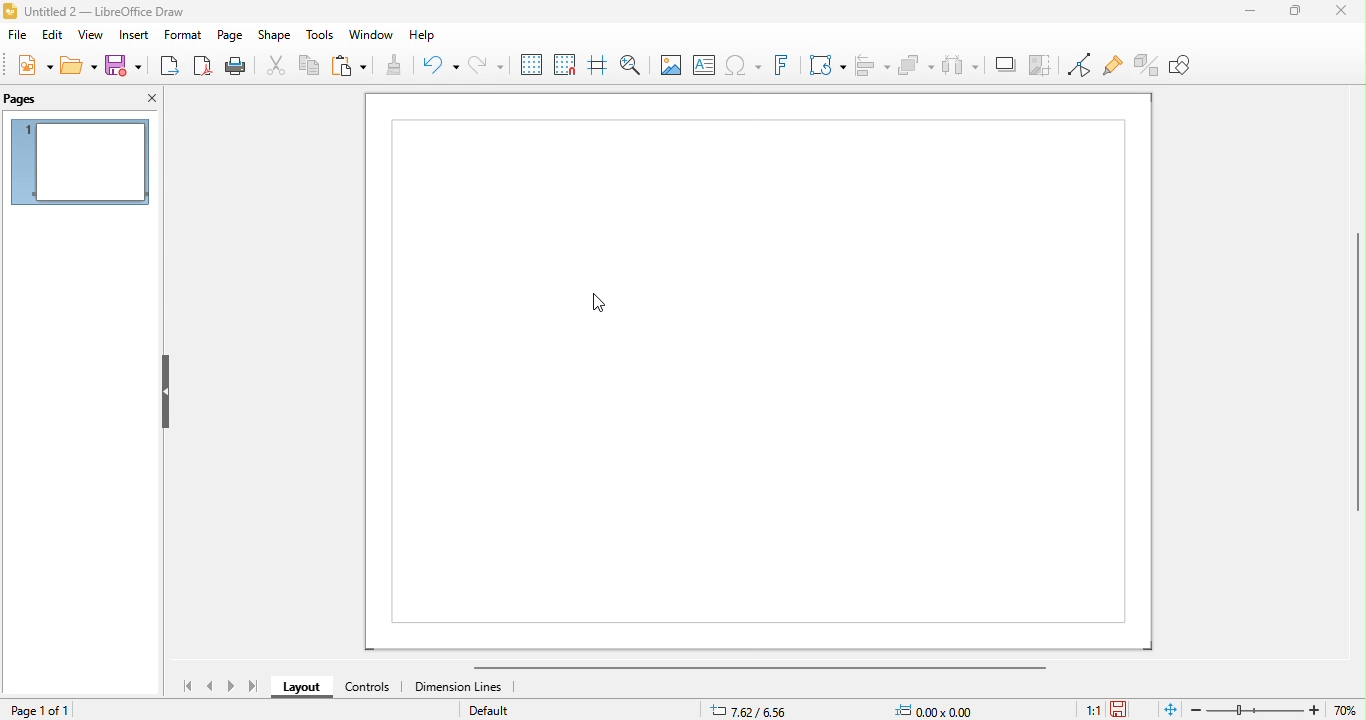 This screenshot has height=720, width=1366. Describe the element at coordinates (1172, 709) in the screenshot. I see `fit page to current window` at that location.